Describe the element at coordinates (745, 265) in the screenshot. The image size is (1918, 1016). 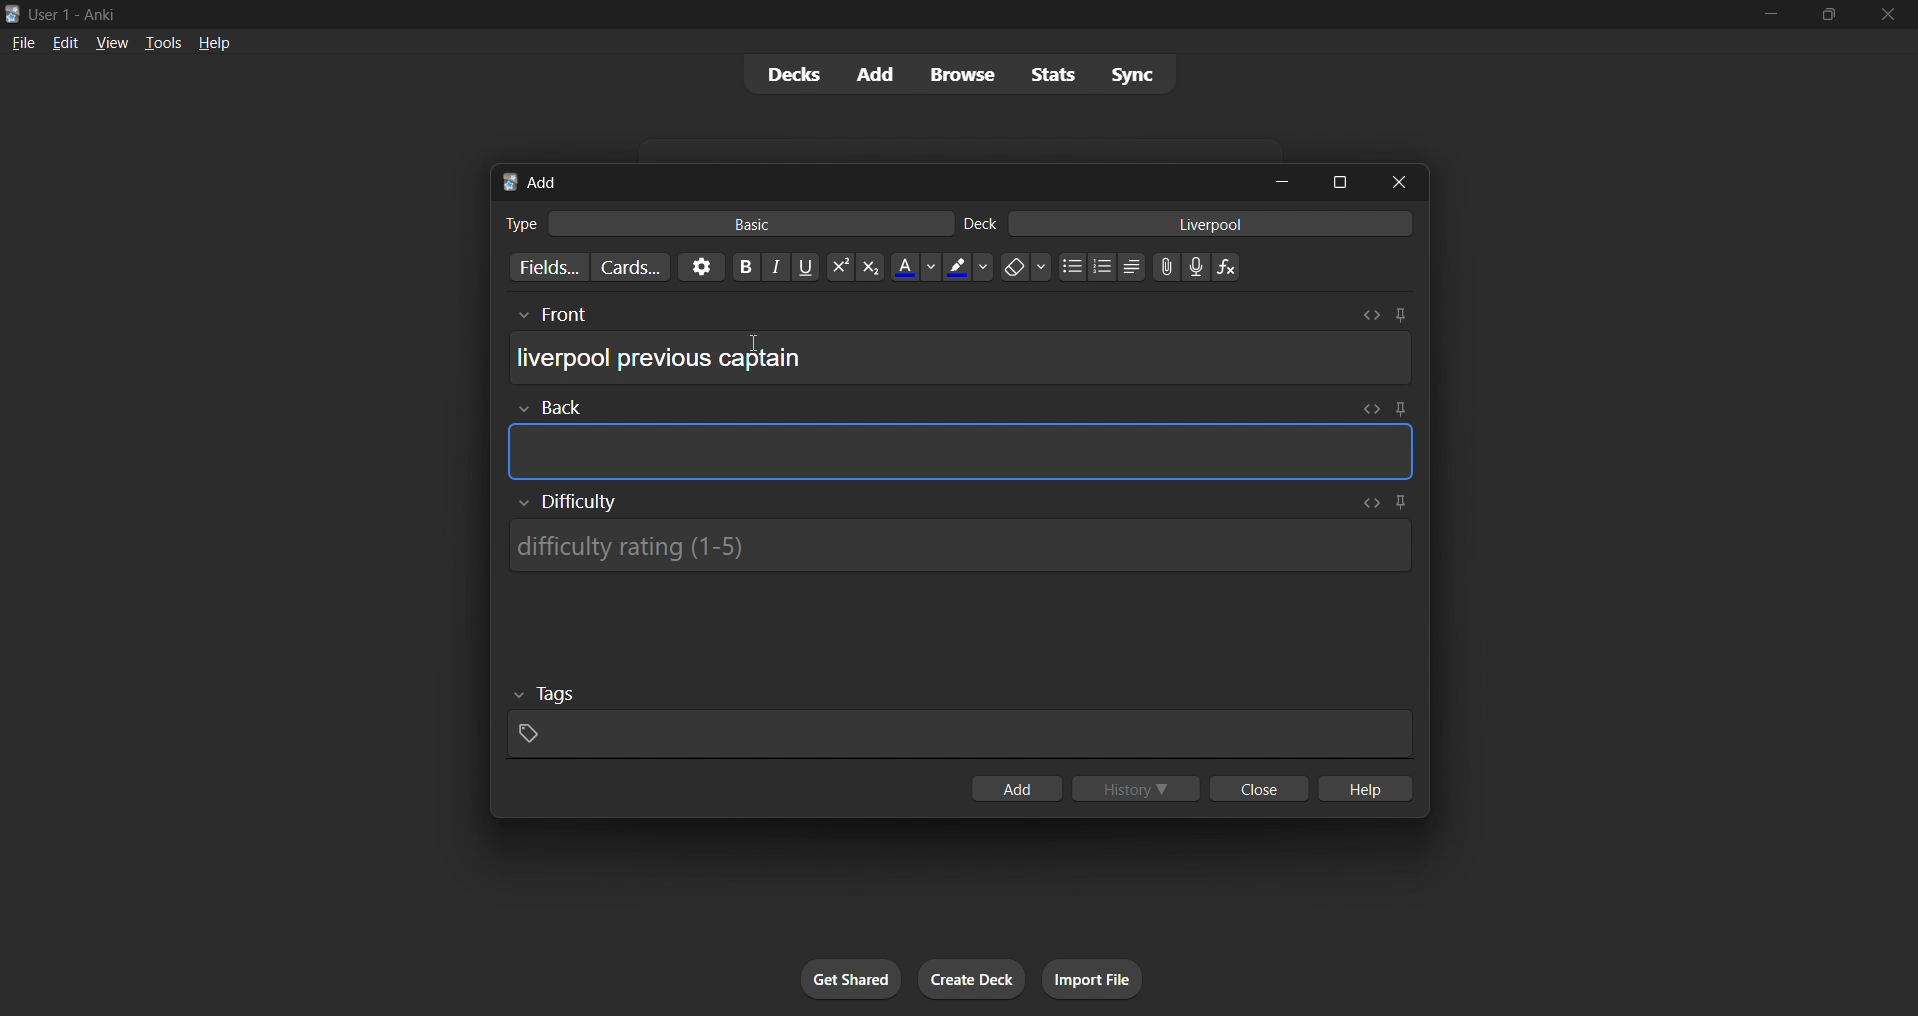
I see `Bold` at that location.